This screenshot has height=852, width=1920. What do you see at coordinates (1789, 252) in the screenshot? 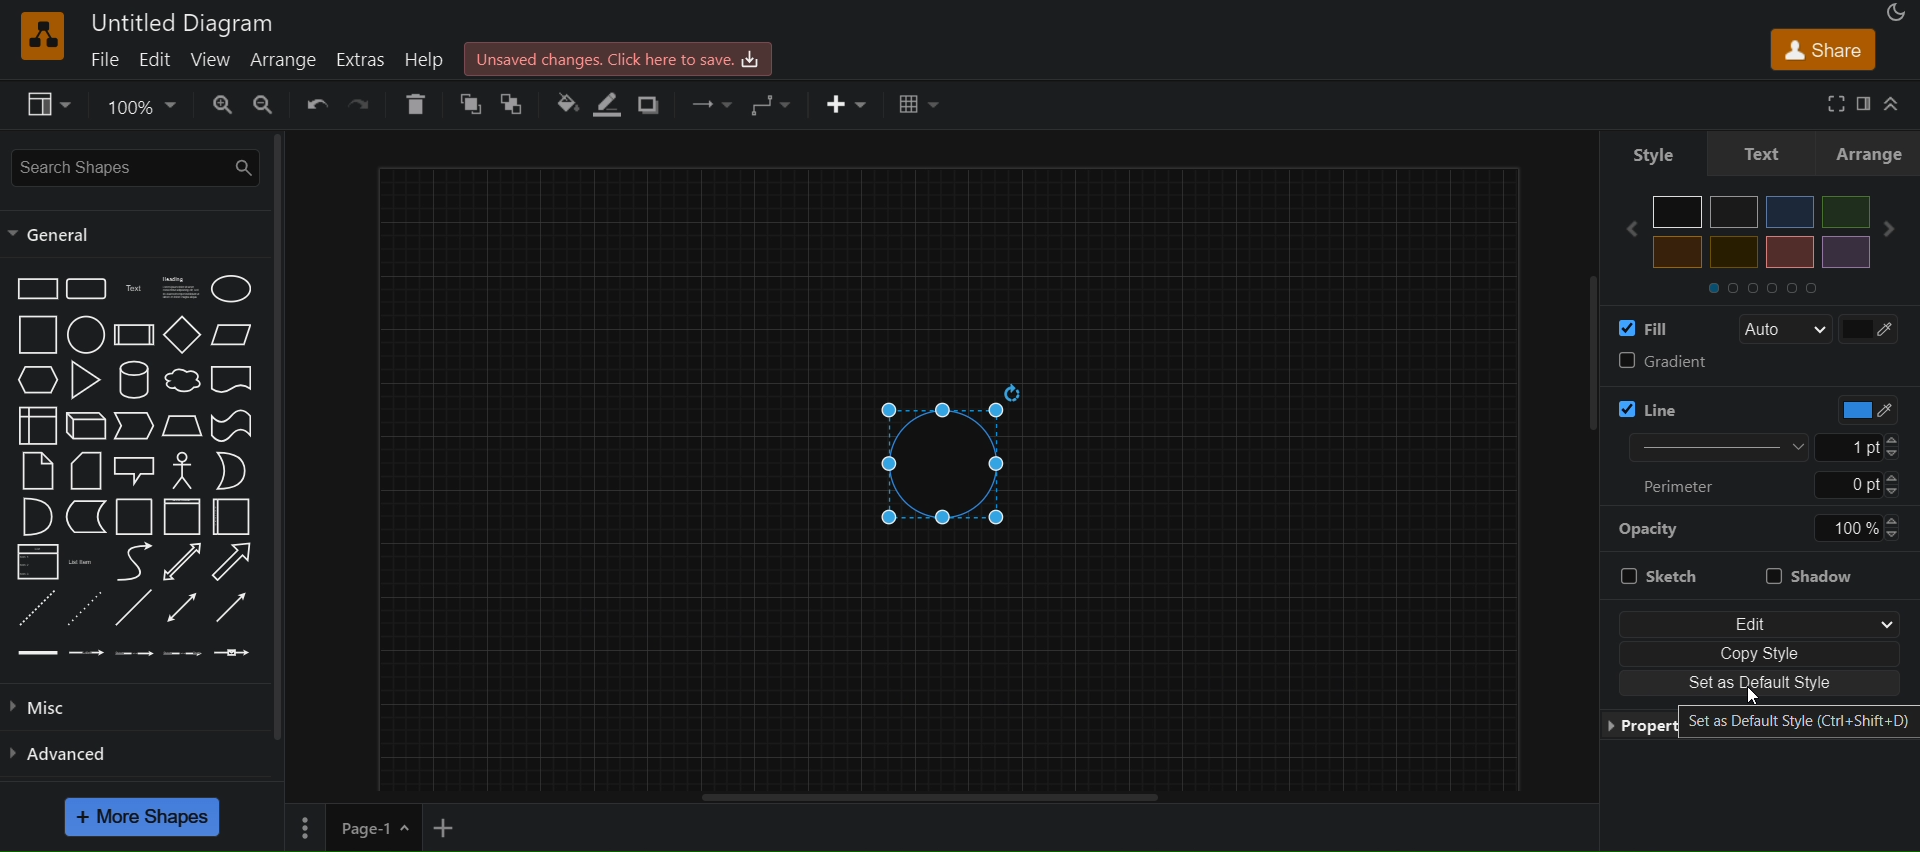
I see `brown color` at bounding box center [1789, 252].